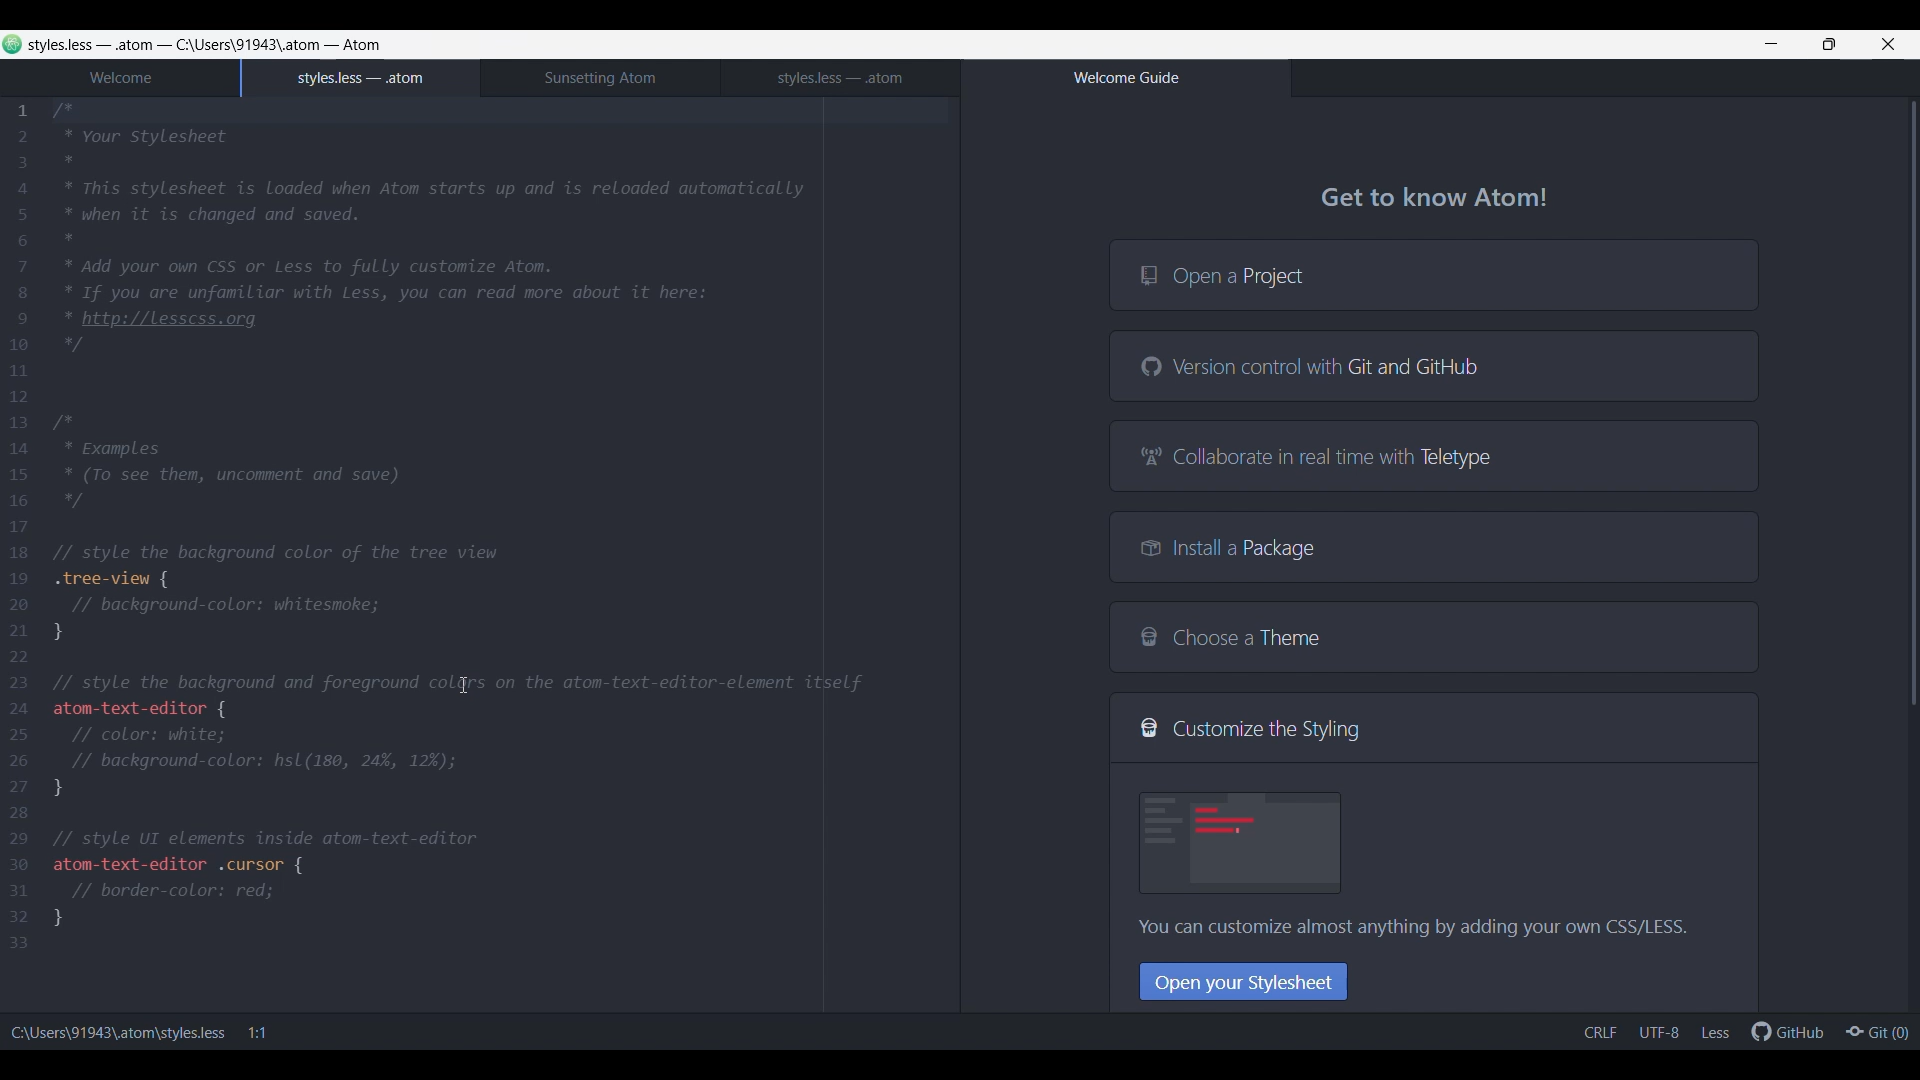 The height and width of the screenshot is (1080, 1920). Describe the element at coordinates (1889, 44) in the screenshot. I see `Close interface` at that location.